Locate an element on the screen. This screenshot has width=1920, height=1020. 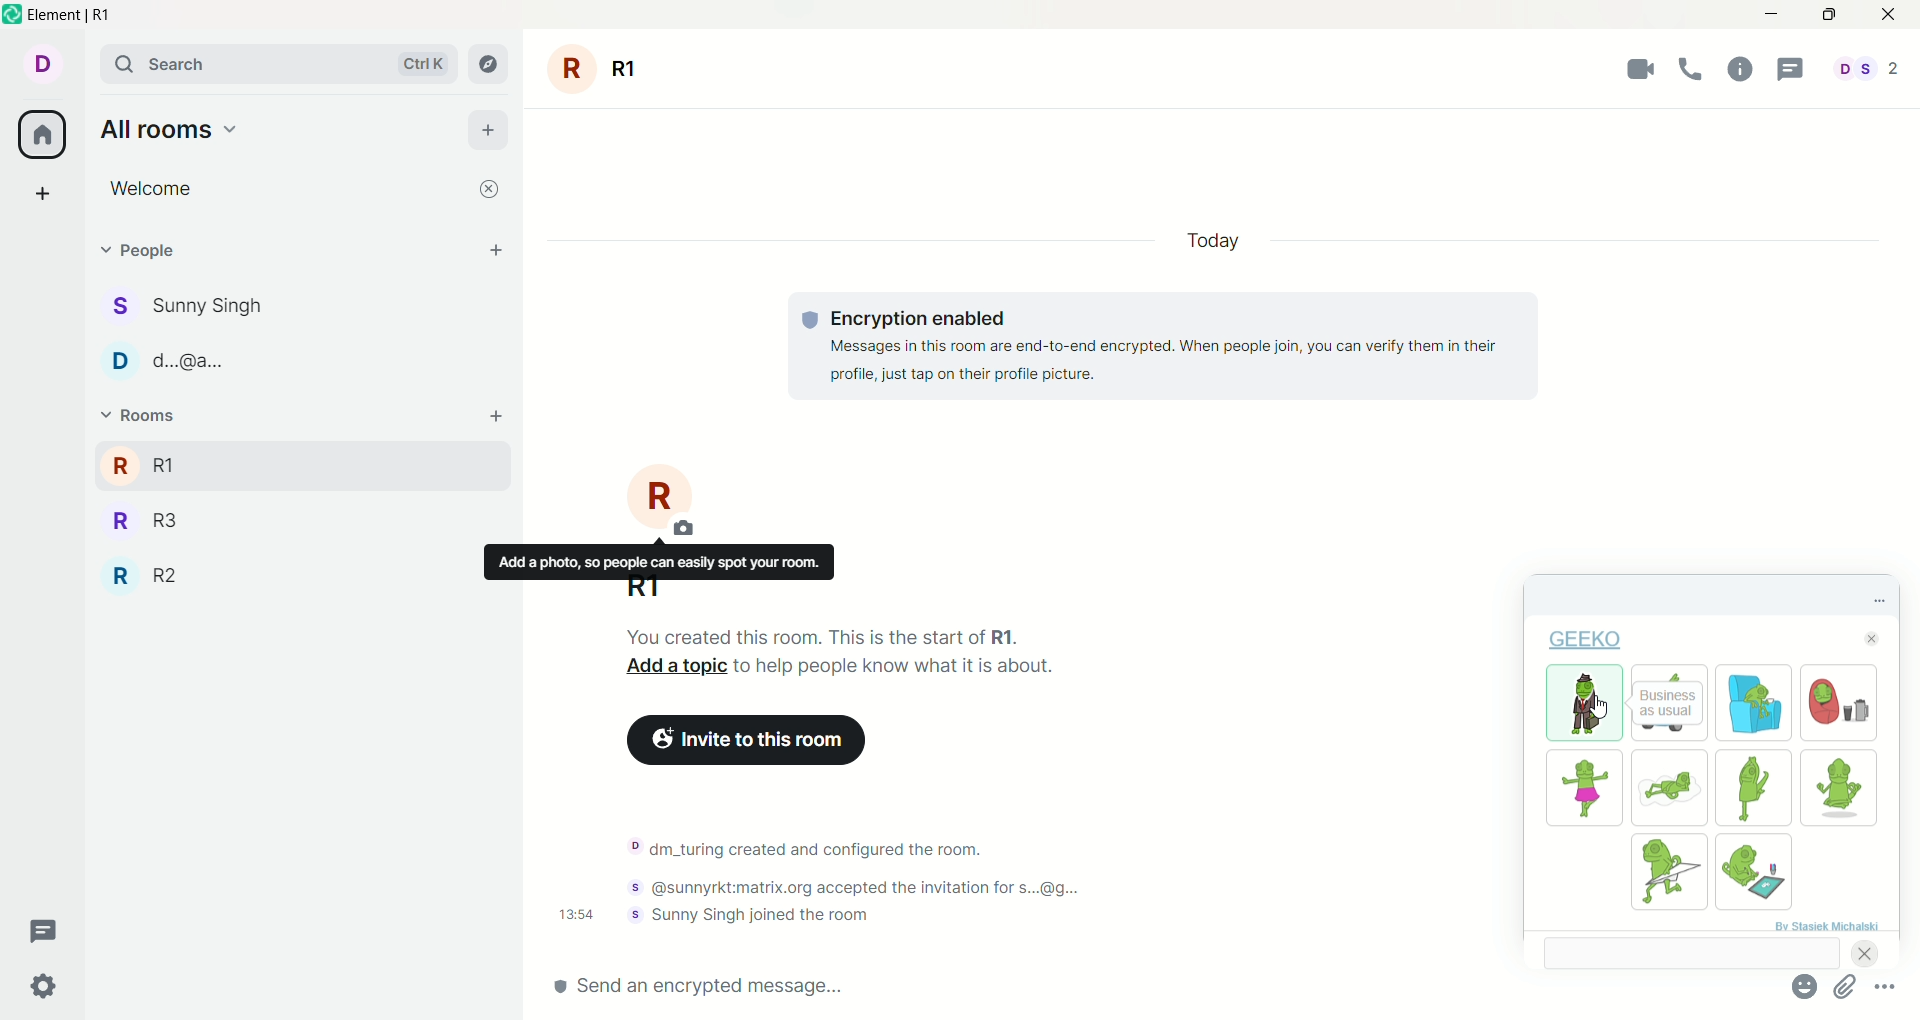
Geeko chillin' sticker is located at coordinates (1755, 703).